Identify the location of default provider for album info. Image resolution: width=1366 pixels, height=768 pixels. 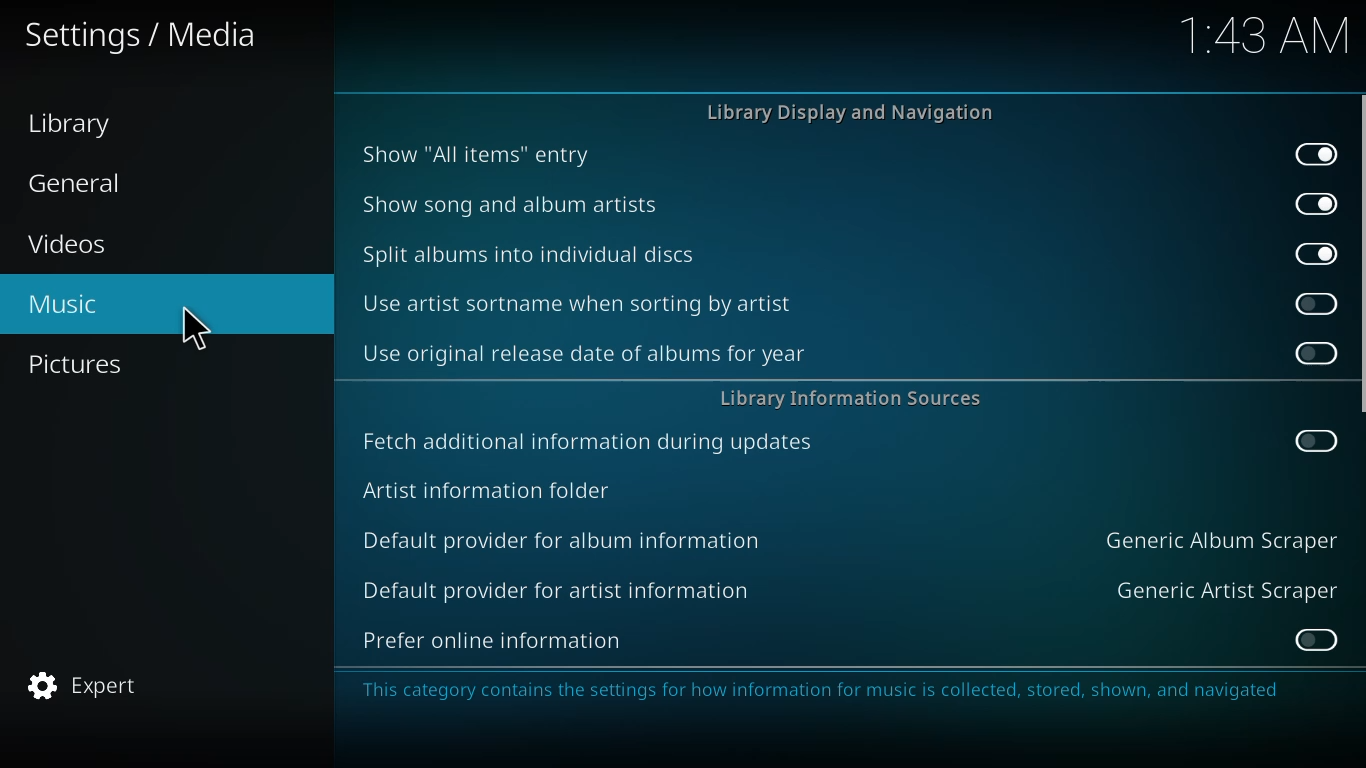
(566, 538).